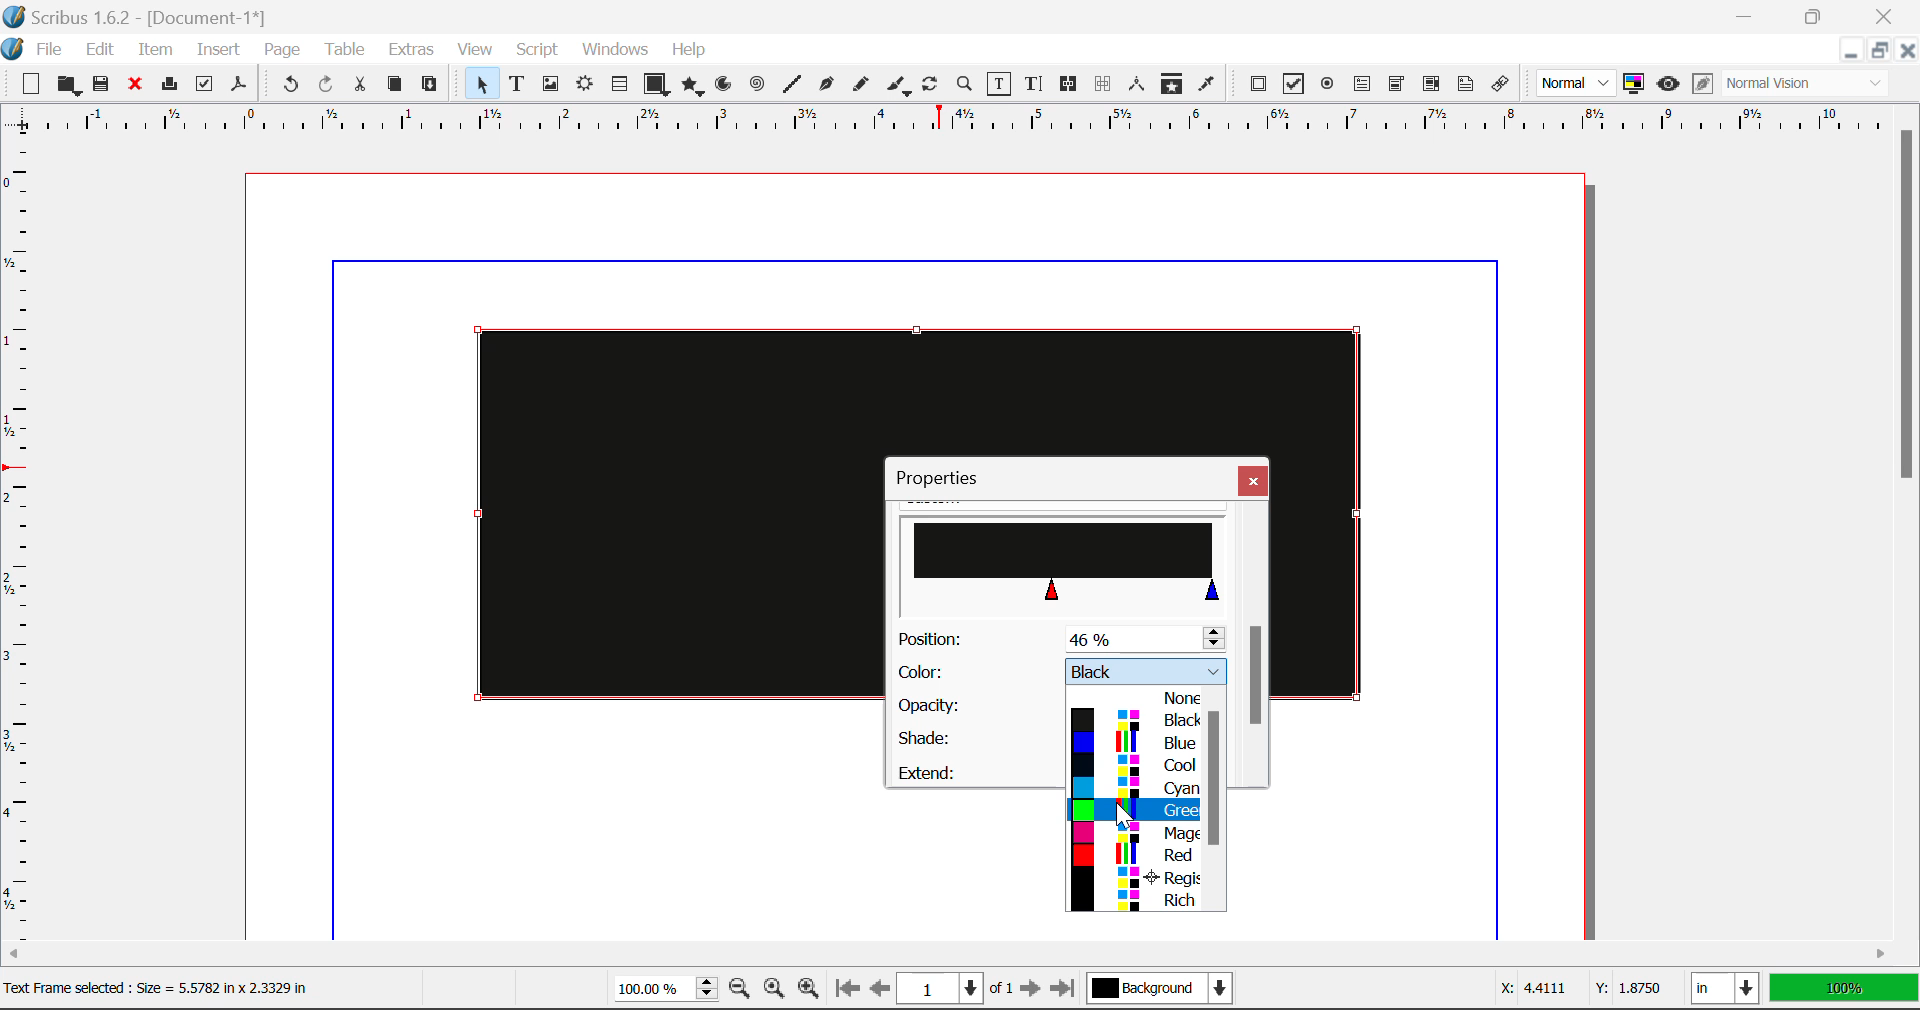  I want to click on Background, so click(1165, 991).